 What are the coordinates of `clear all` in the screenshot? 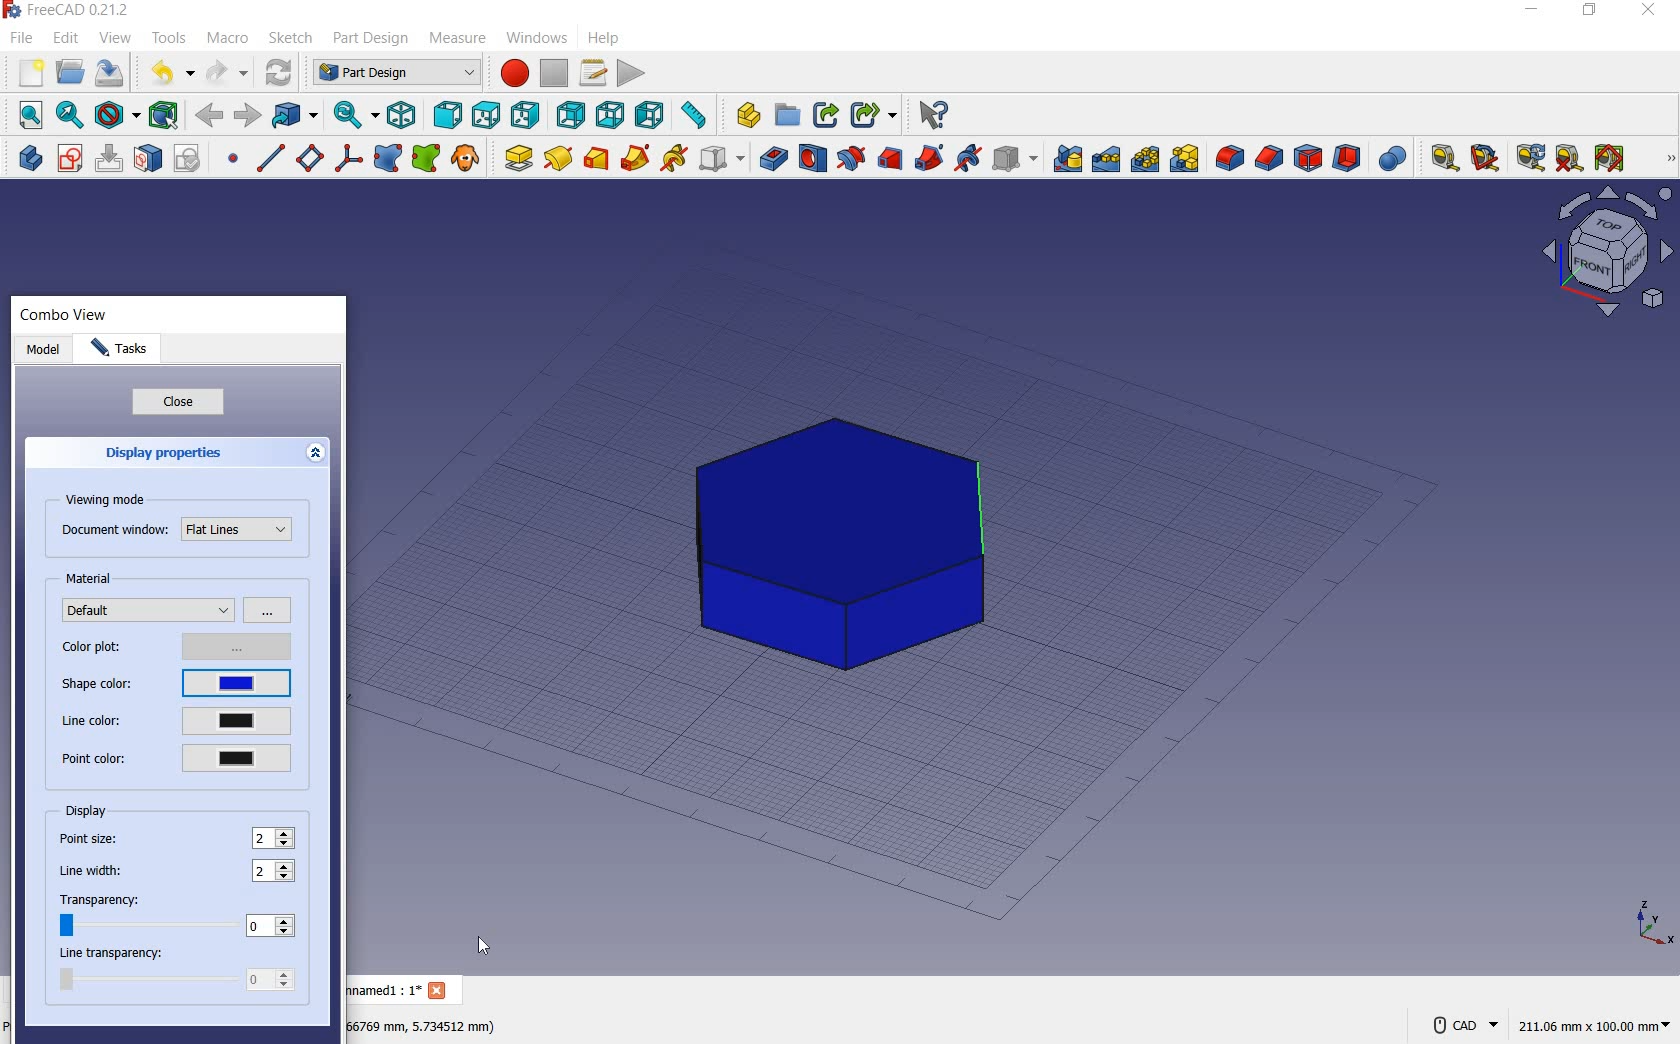 It's located at (1569, 159).